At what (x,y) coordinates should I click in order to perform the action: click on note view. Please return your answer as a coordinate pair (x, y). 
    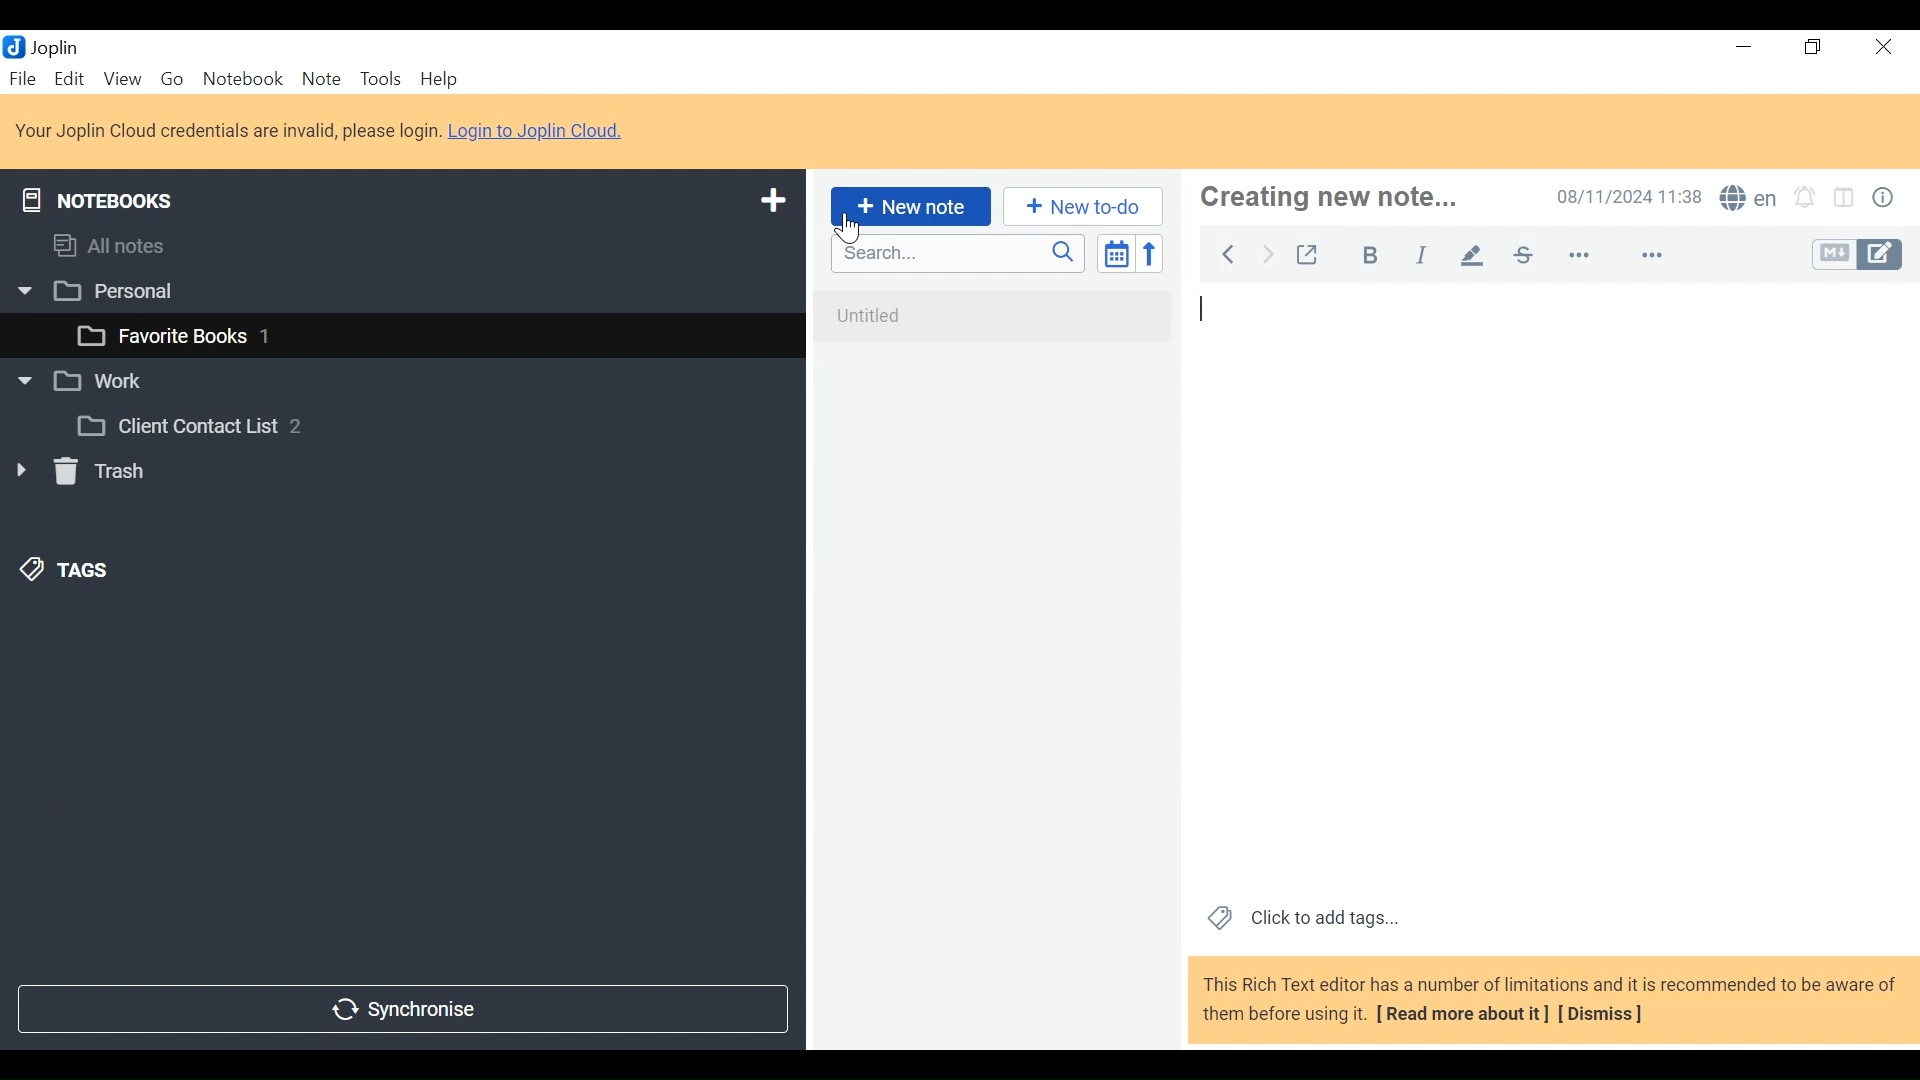
    Looking at the image, I should click on (1548, 555).